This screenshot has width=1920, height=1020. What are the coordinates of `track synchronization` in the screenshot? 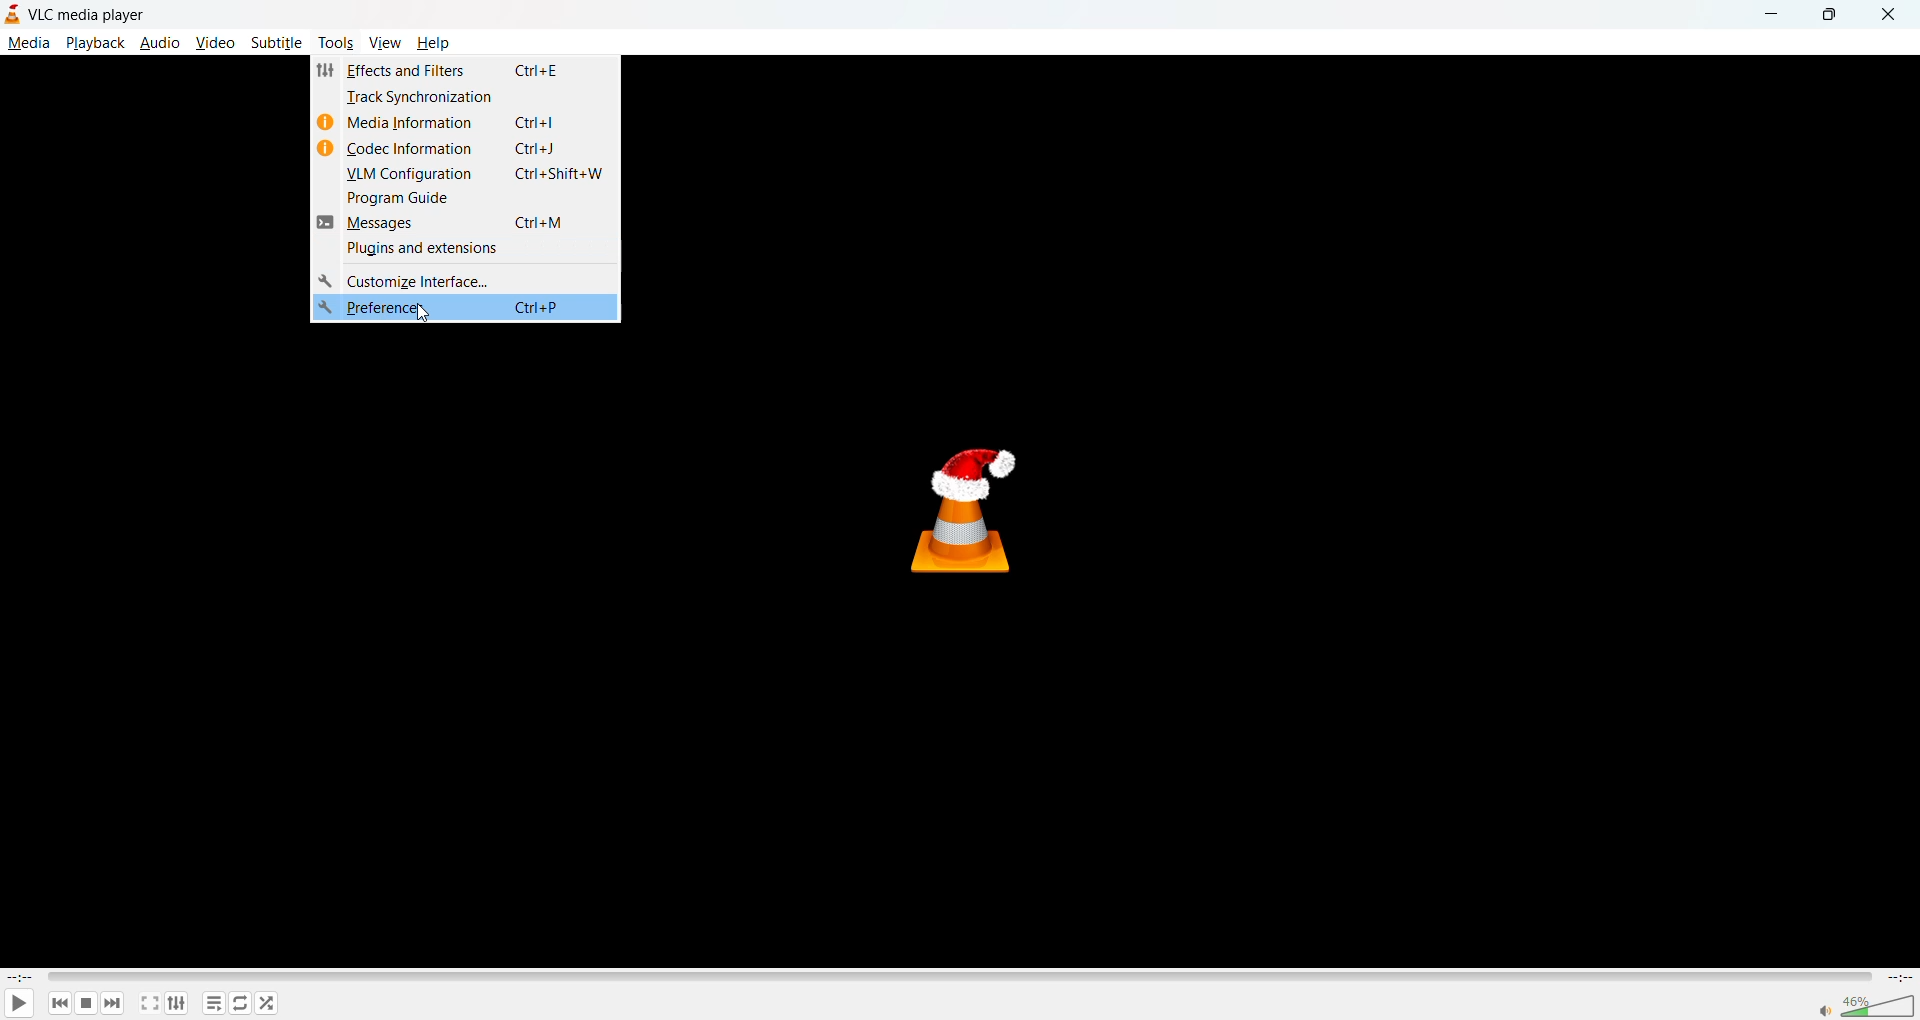 It's located at (425, 96).